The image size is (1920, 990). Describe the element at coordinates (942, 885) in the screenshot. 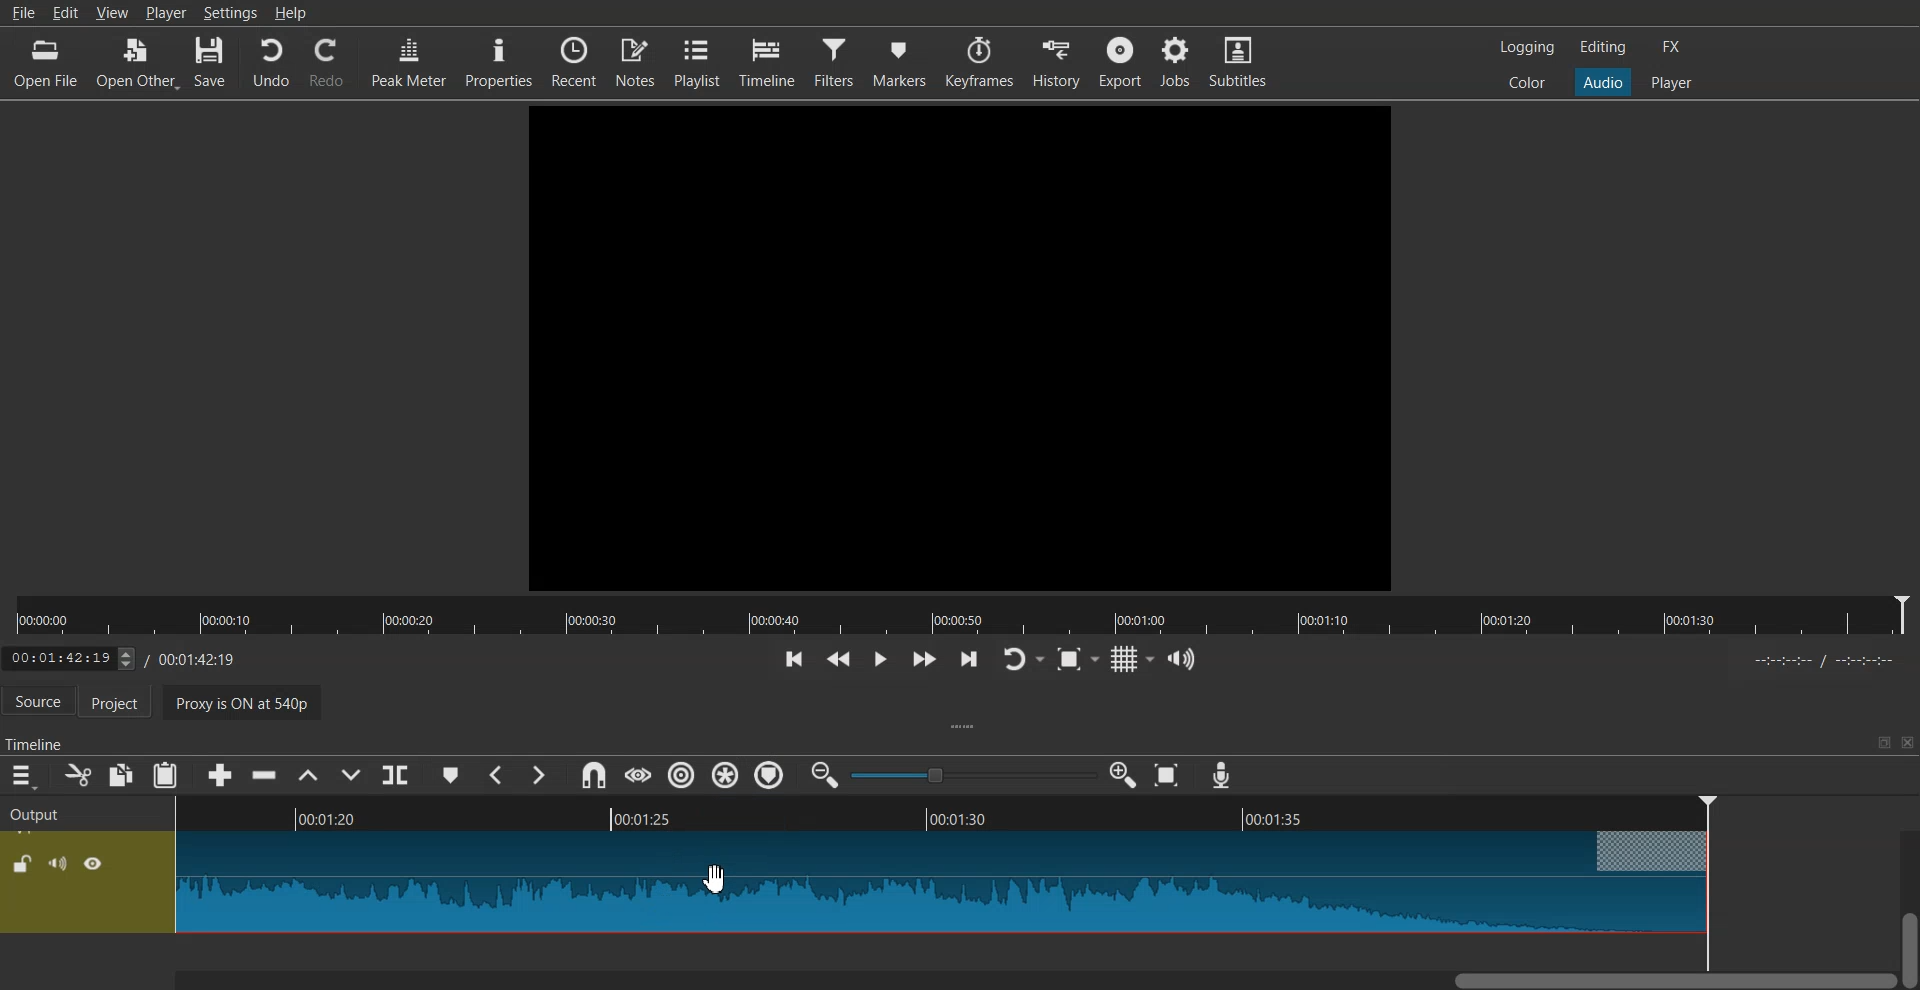

I see `Waveform` at that location.